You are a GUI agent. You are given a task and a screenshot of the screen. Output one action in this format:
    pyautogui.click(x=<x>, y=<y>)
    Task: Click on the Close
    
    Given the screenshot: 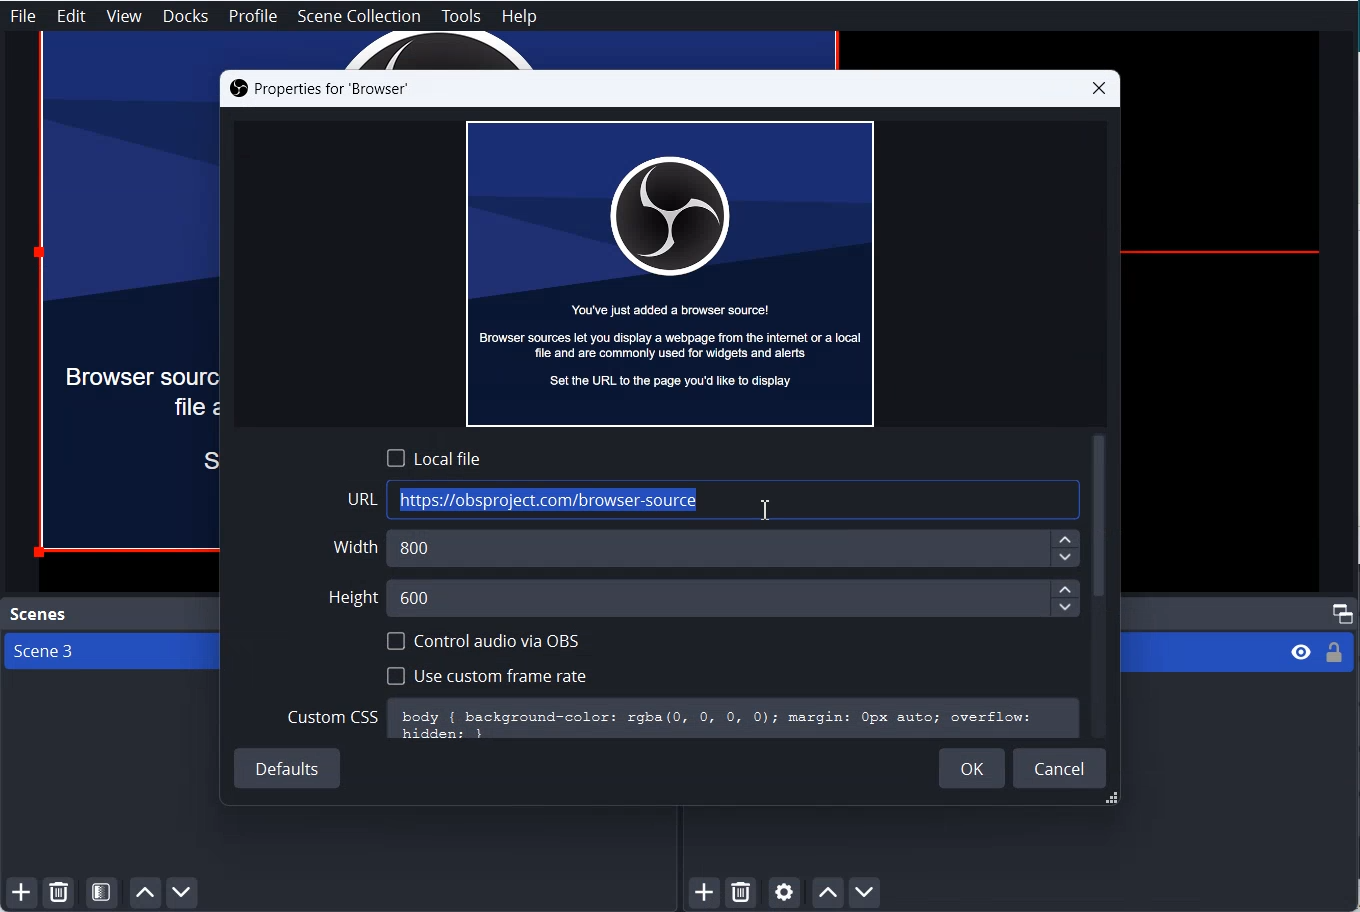 What is the action you would take?
    pyautogui.click(x=1099, y=88)
    